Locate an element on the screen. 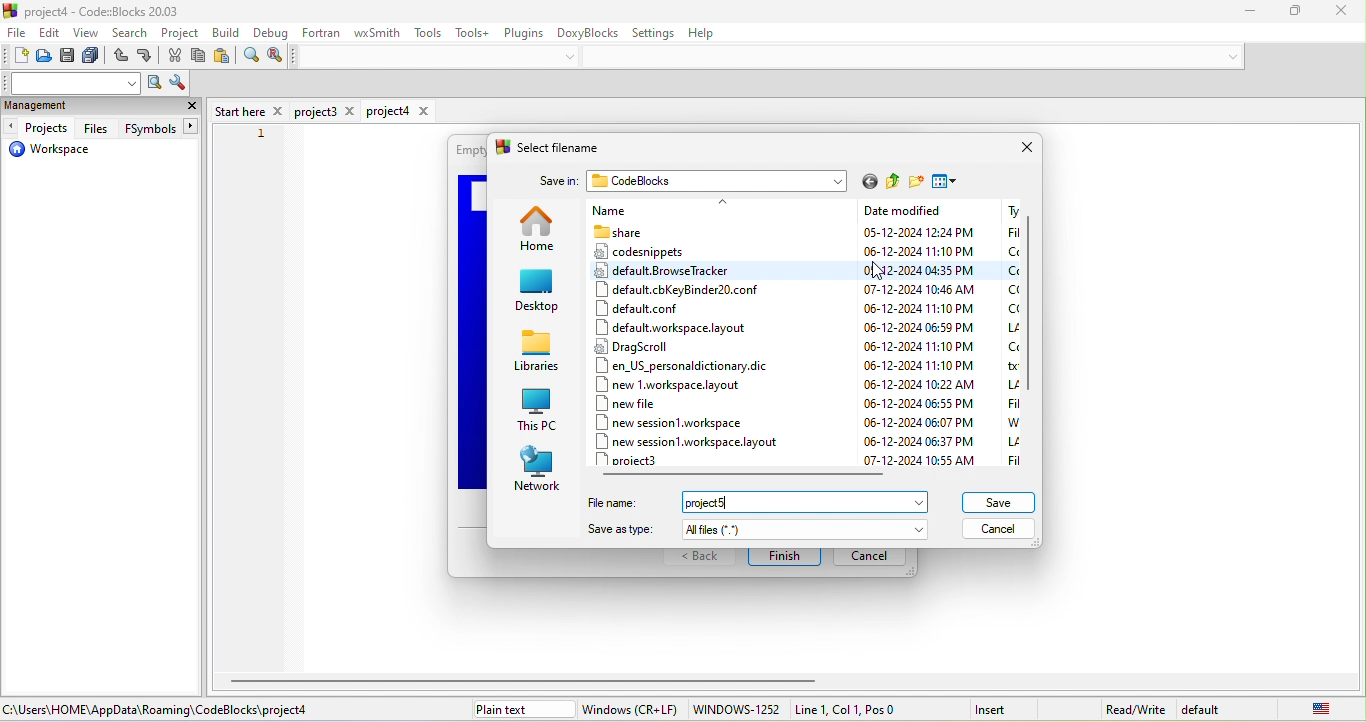 The width and height of the screenshot is (1366, 722). new is located at coordinates (15, 57).